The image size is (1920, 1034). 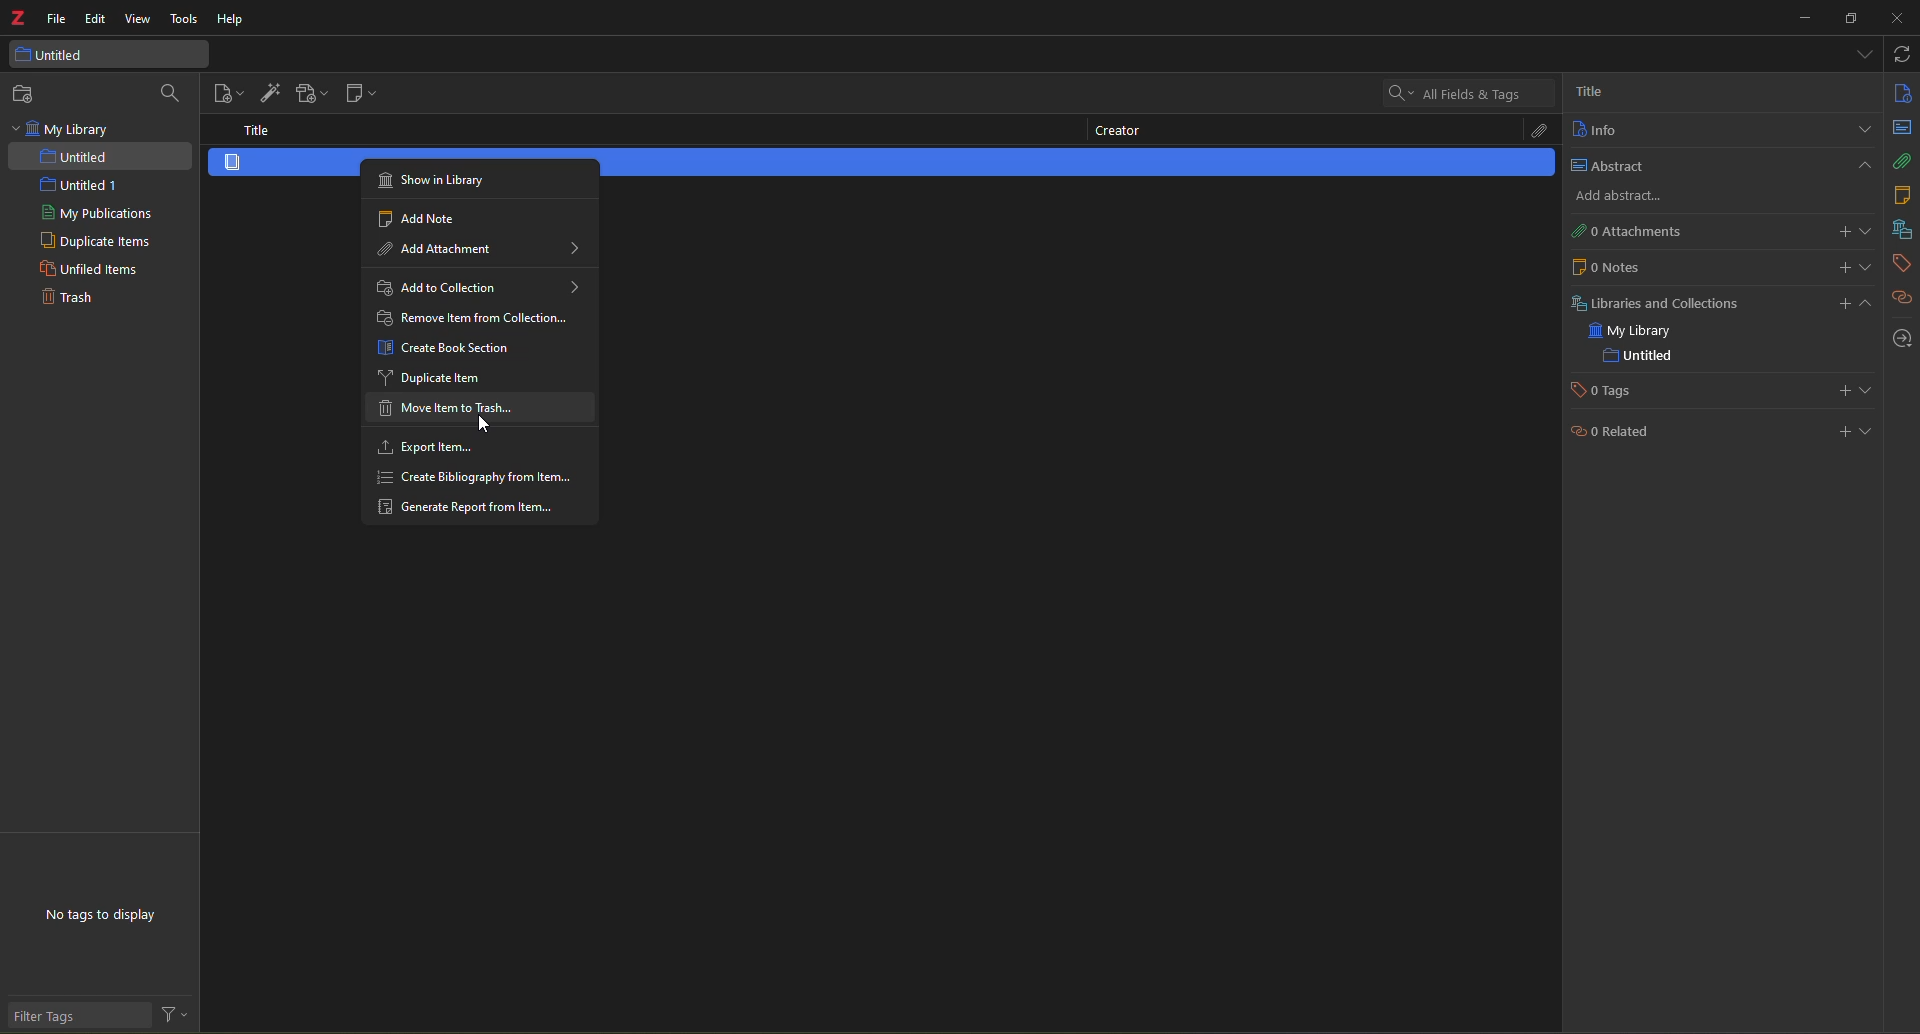 What do you see at coordinates (1861, 52) in the screenshot?
I see `tabs` at bounding box center [1861, 52].